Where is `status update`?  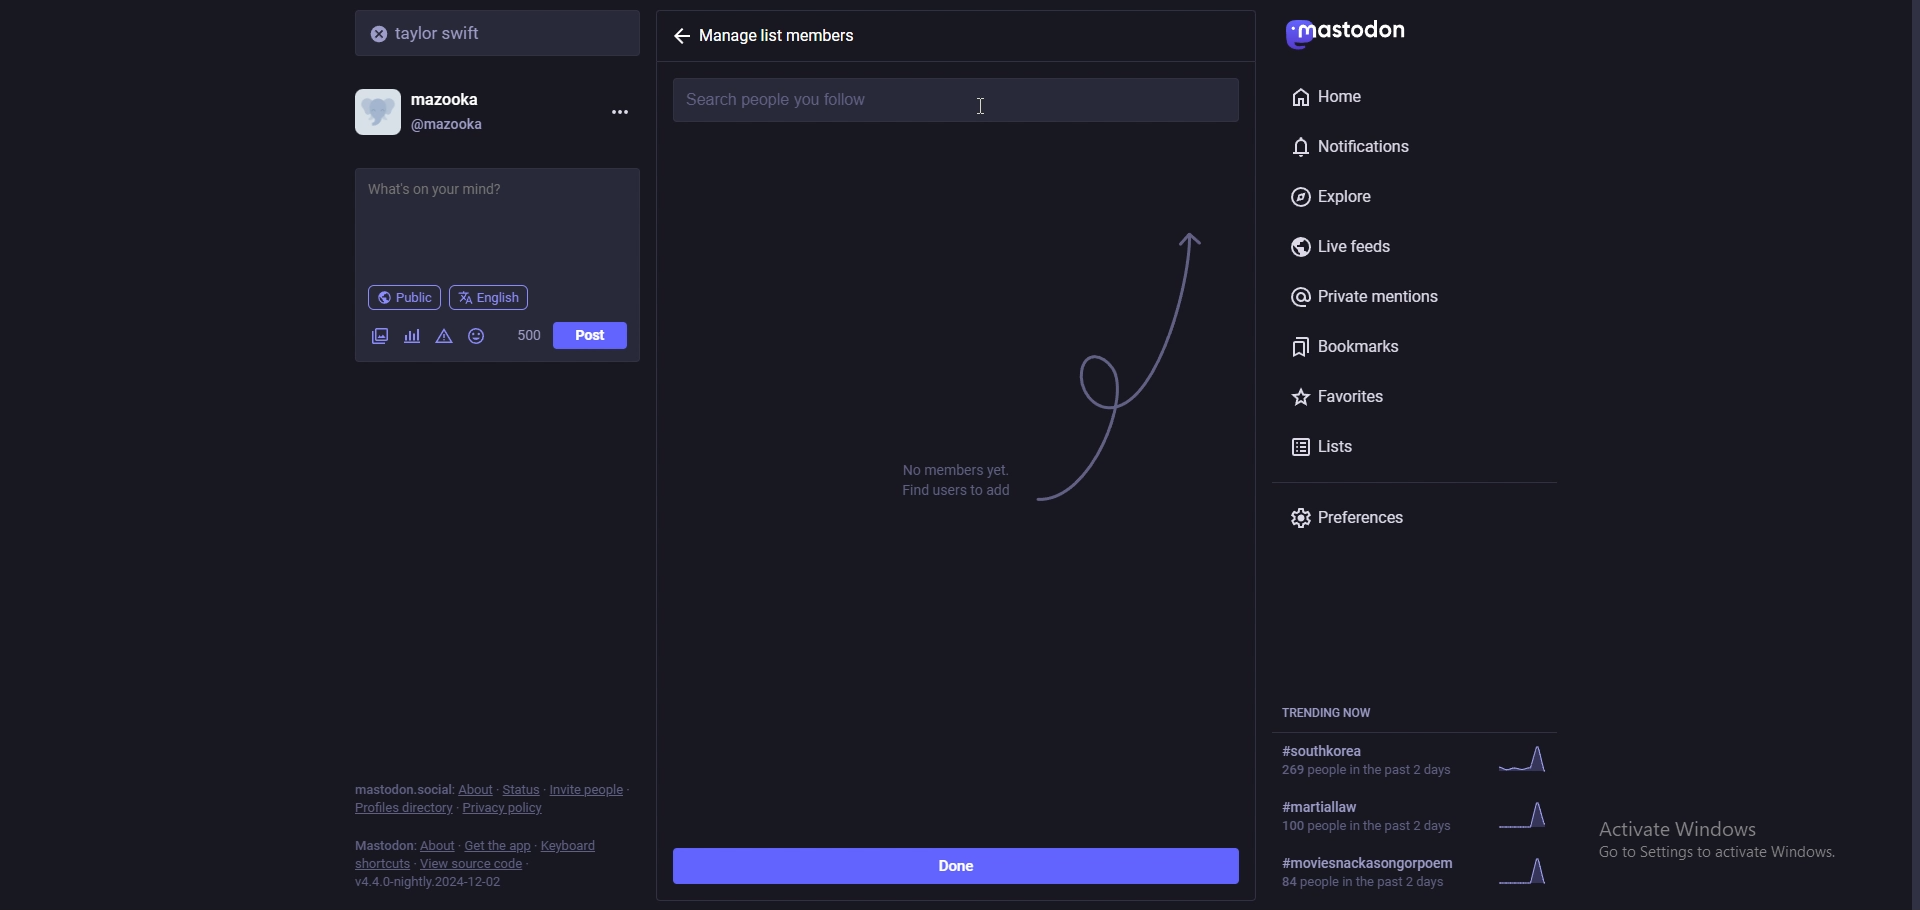 status update is located at coordinates (453, 189).